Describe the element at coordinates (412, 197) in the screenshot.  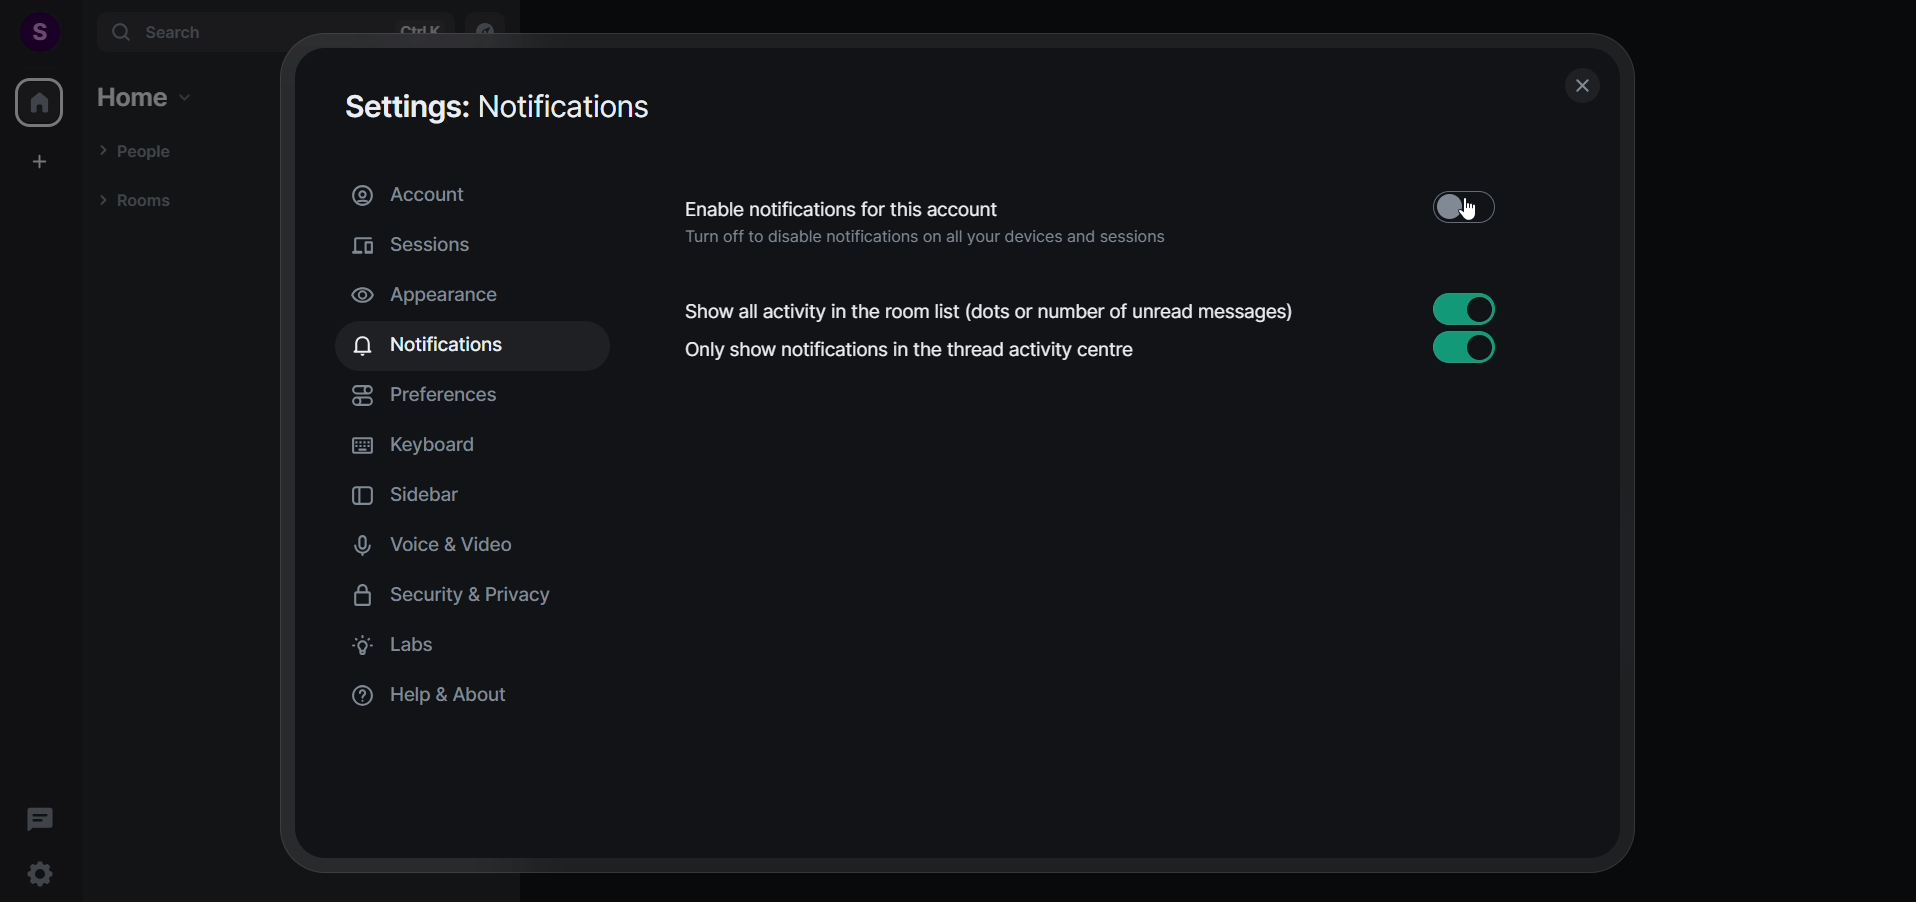
I see `account` at that location.